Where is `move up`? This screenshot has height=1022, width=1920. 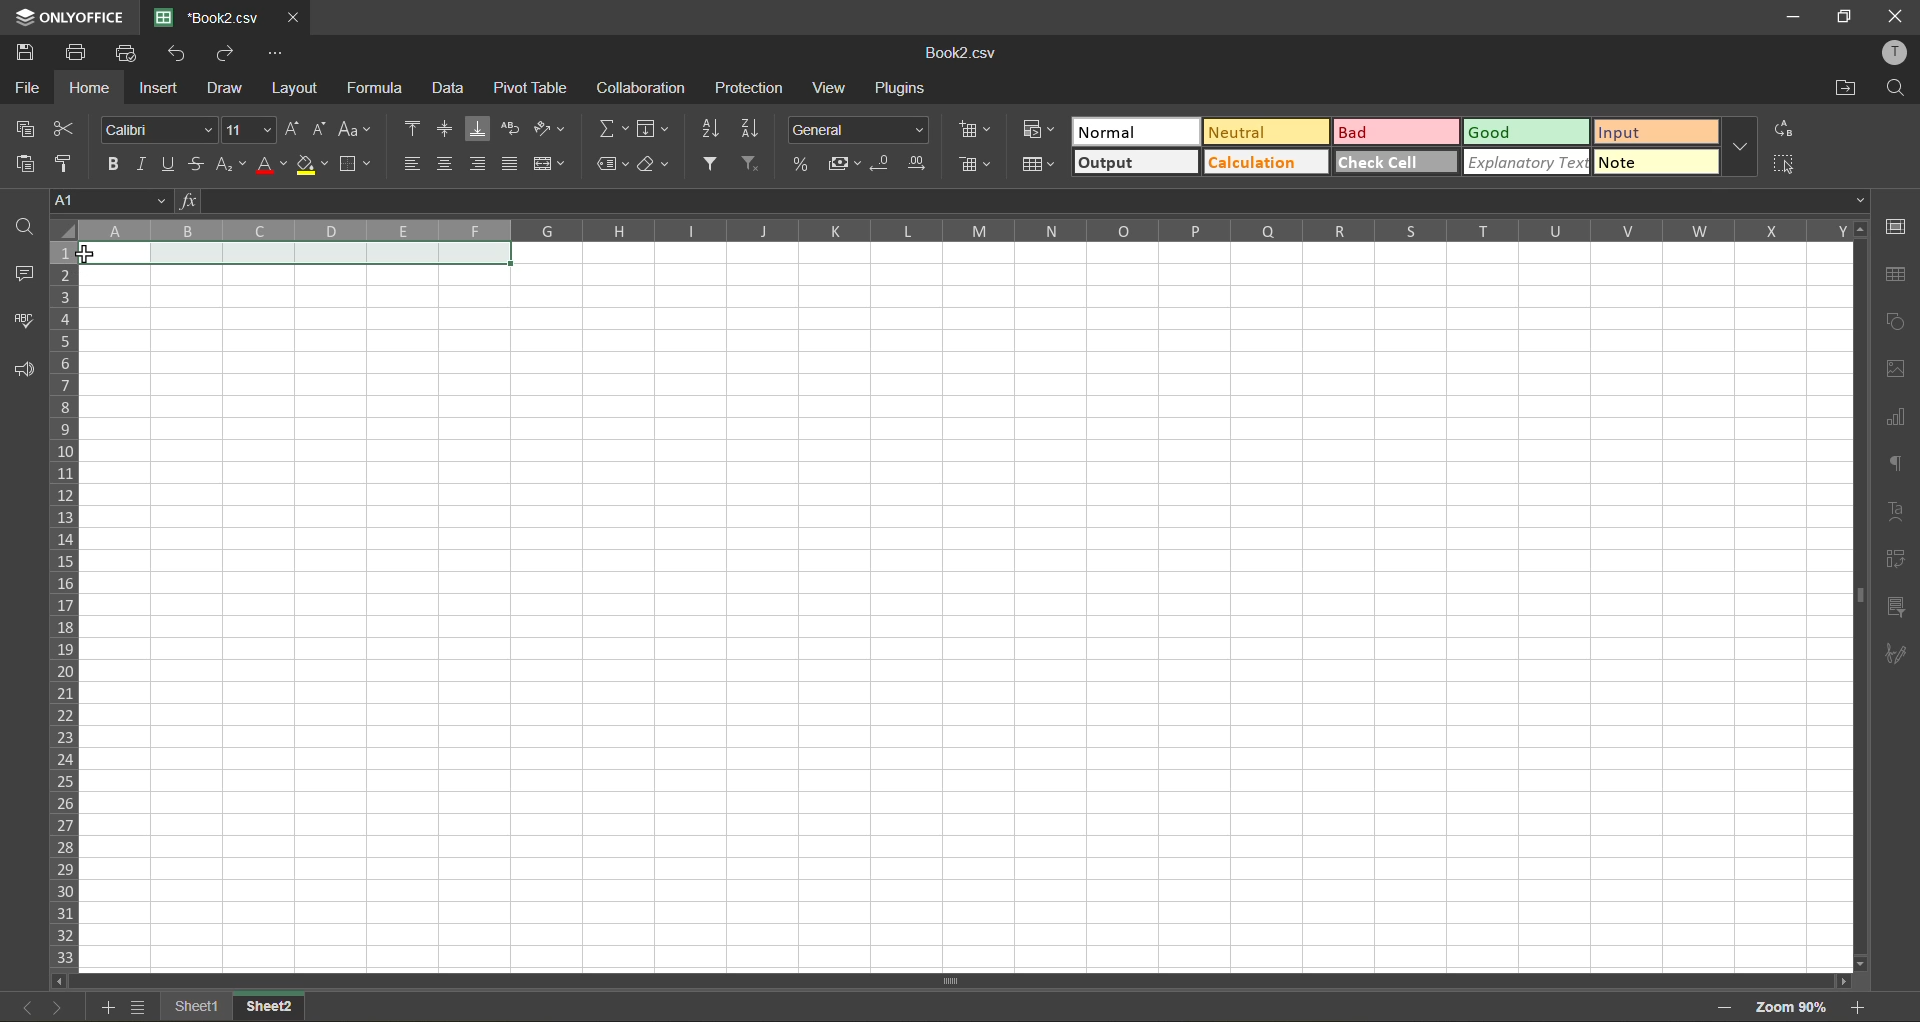
move up is located at coordinates (1858, 230).